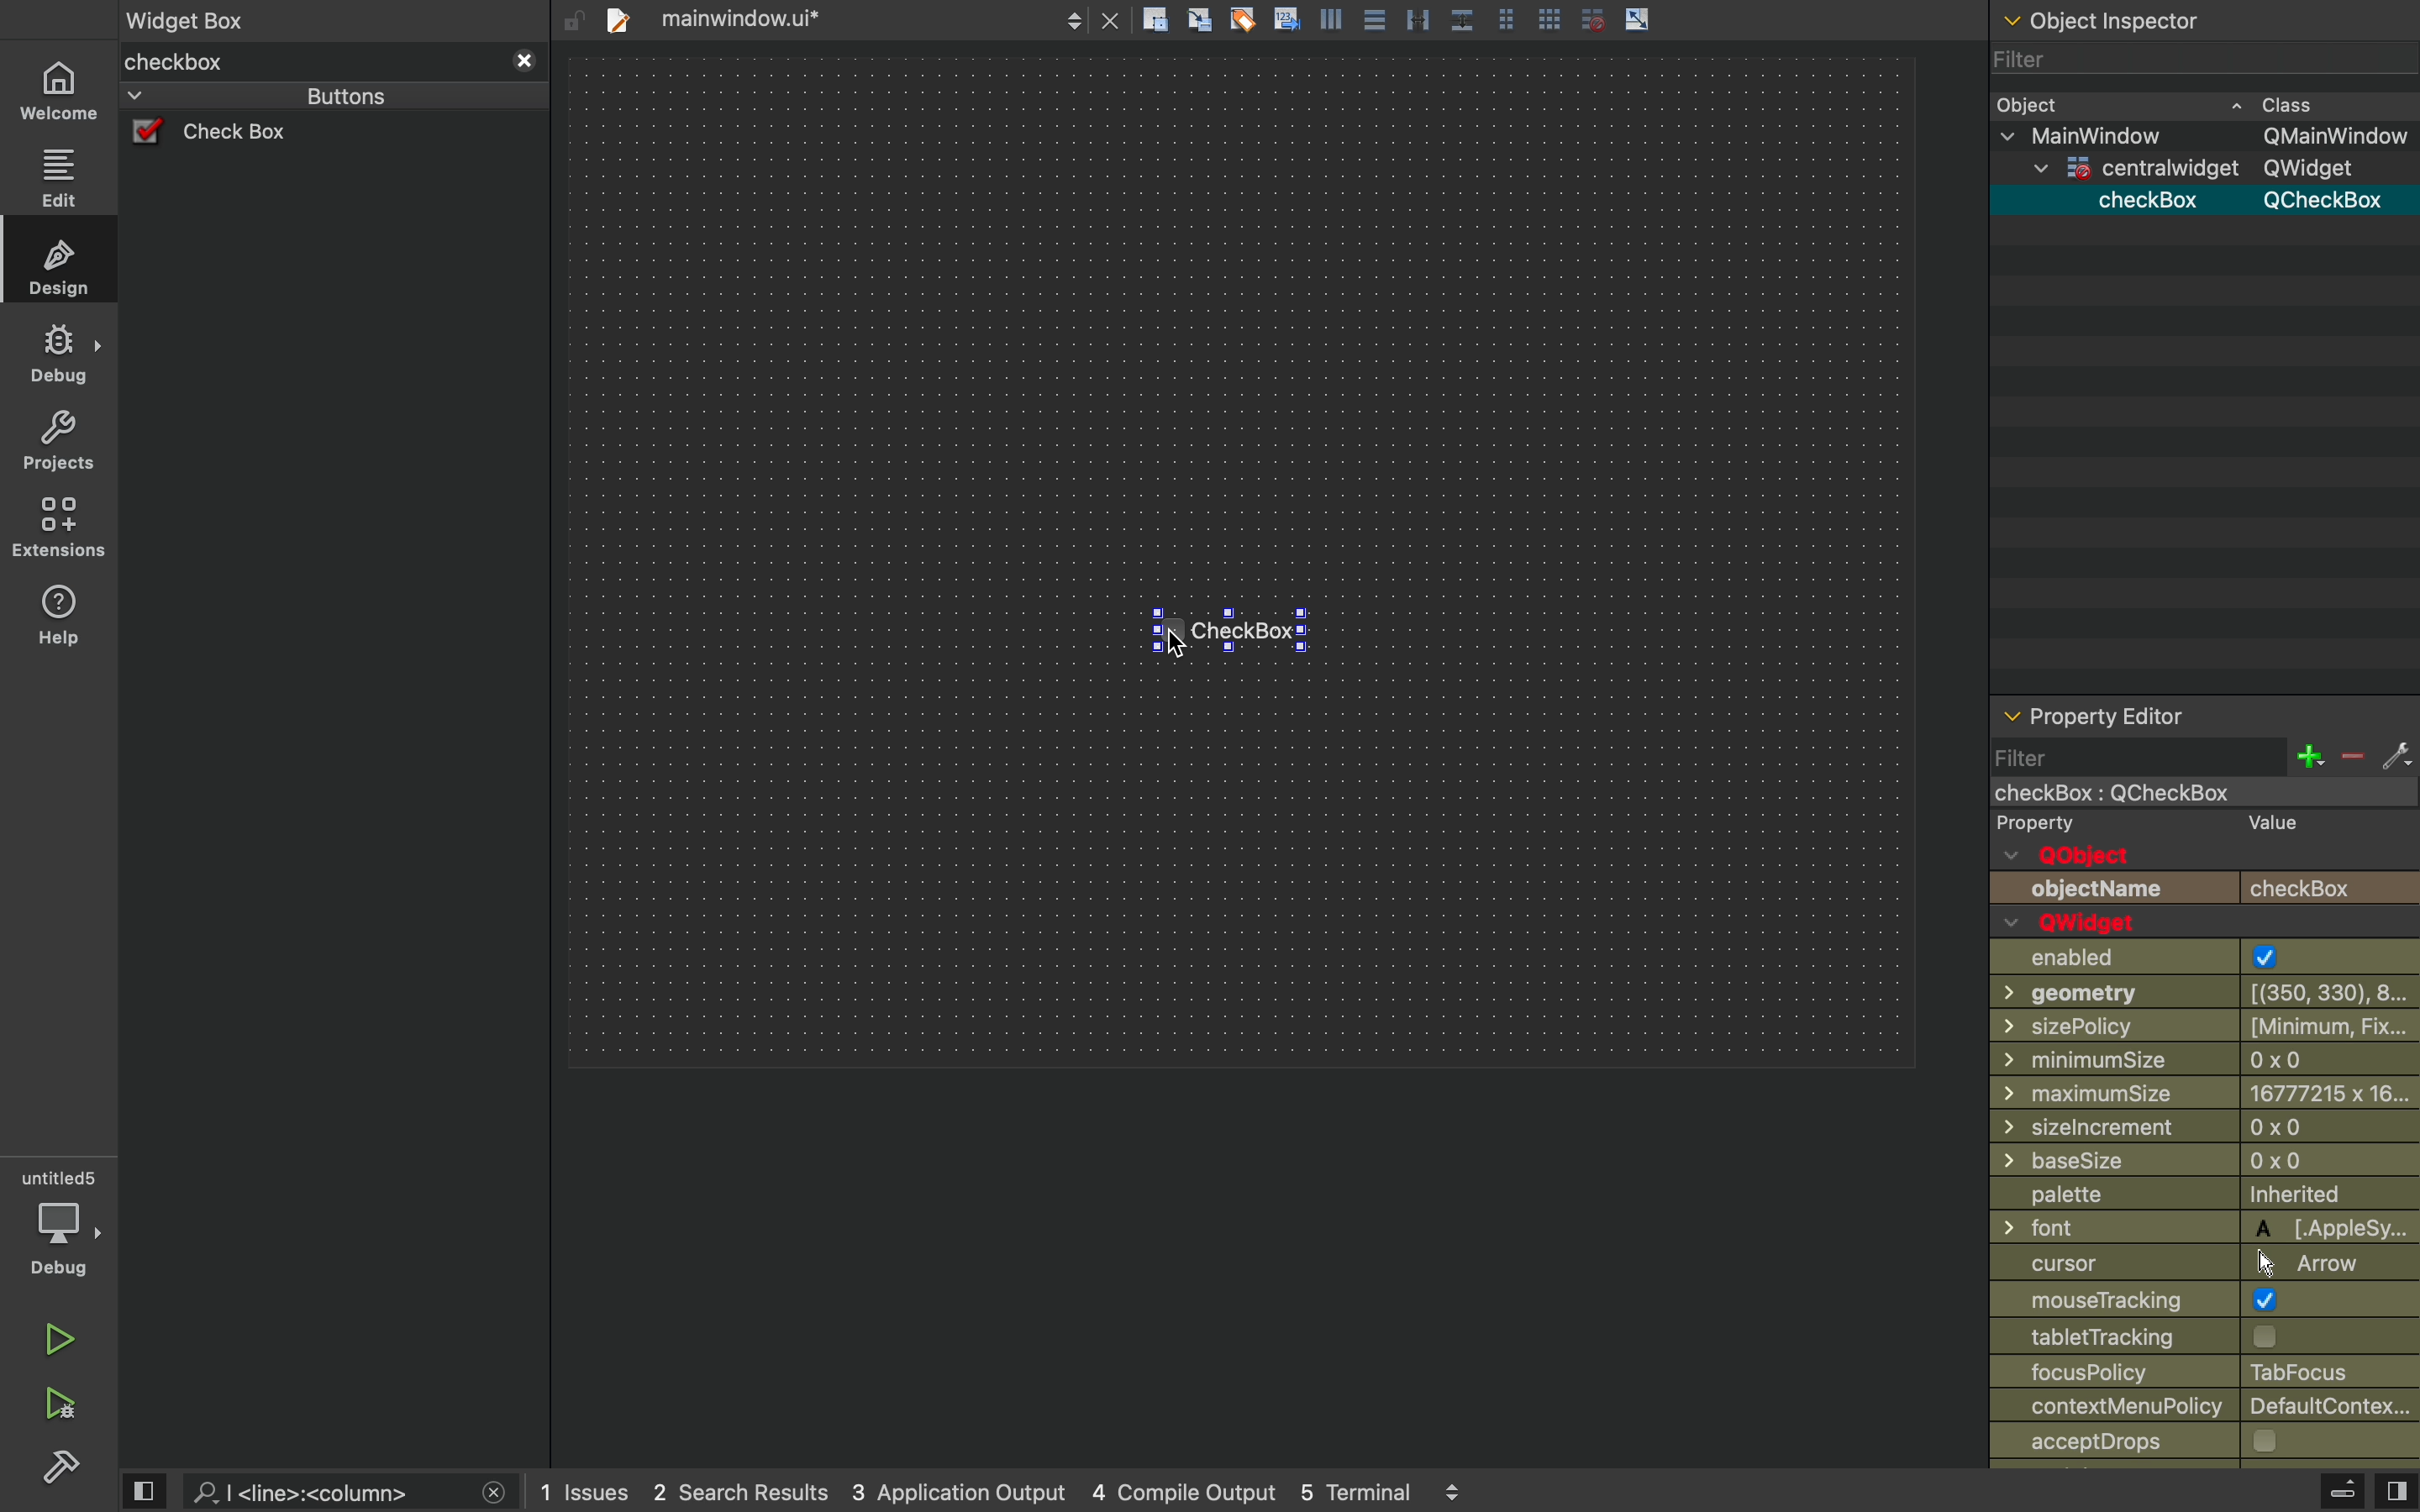 The width and height of the screenshot is (2420, 1512). I want to click on projects, so click(54, 442).